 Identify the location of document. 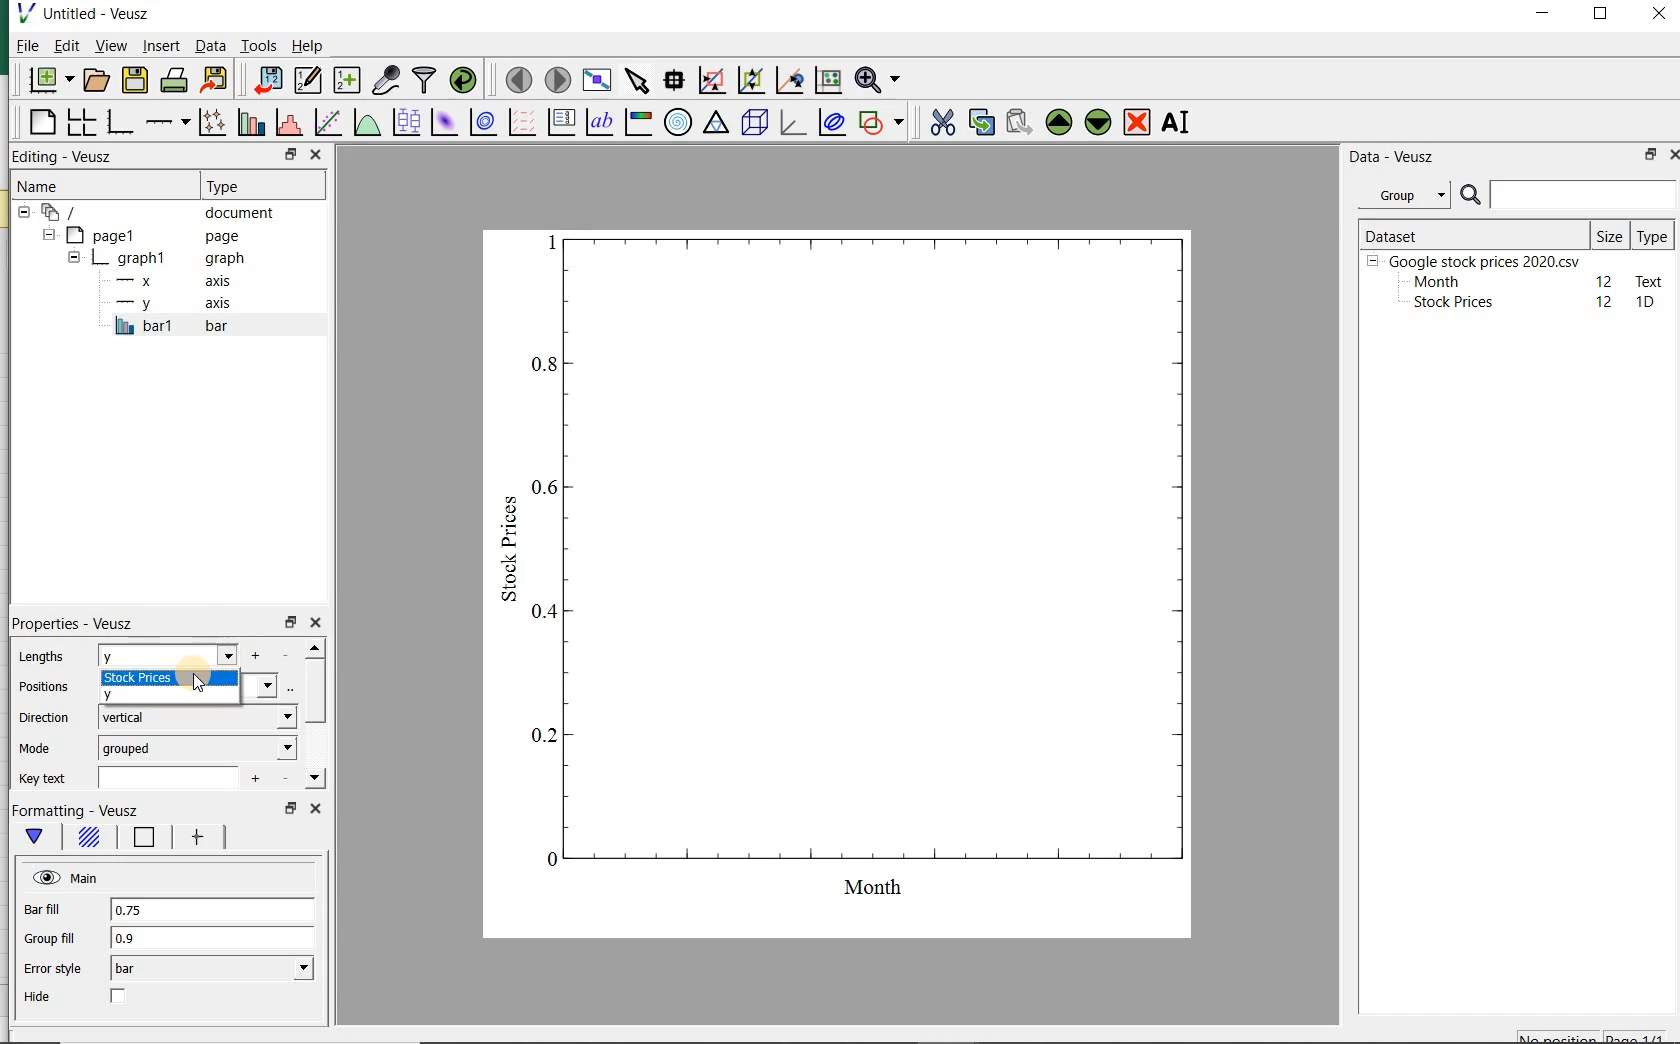
(155, 213).